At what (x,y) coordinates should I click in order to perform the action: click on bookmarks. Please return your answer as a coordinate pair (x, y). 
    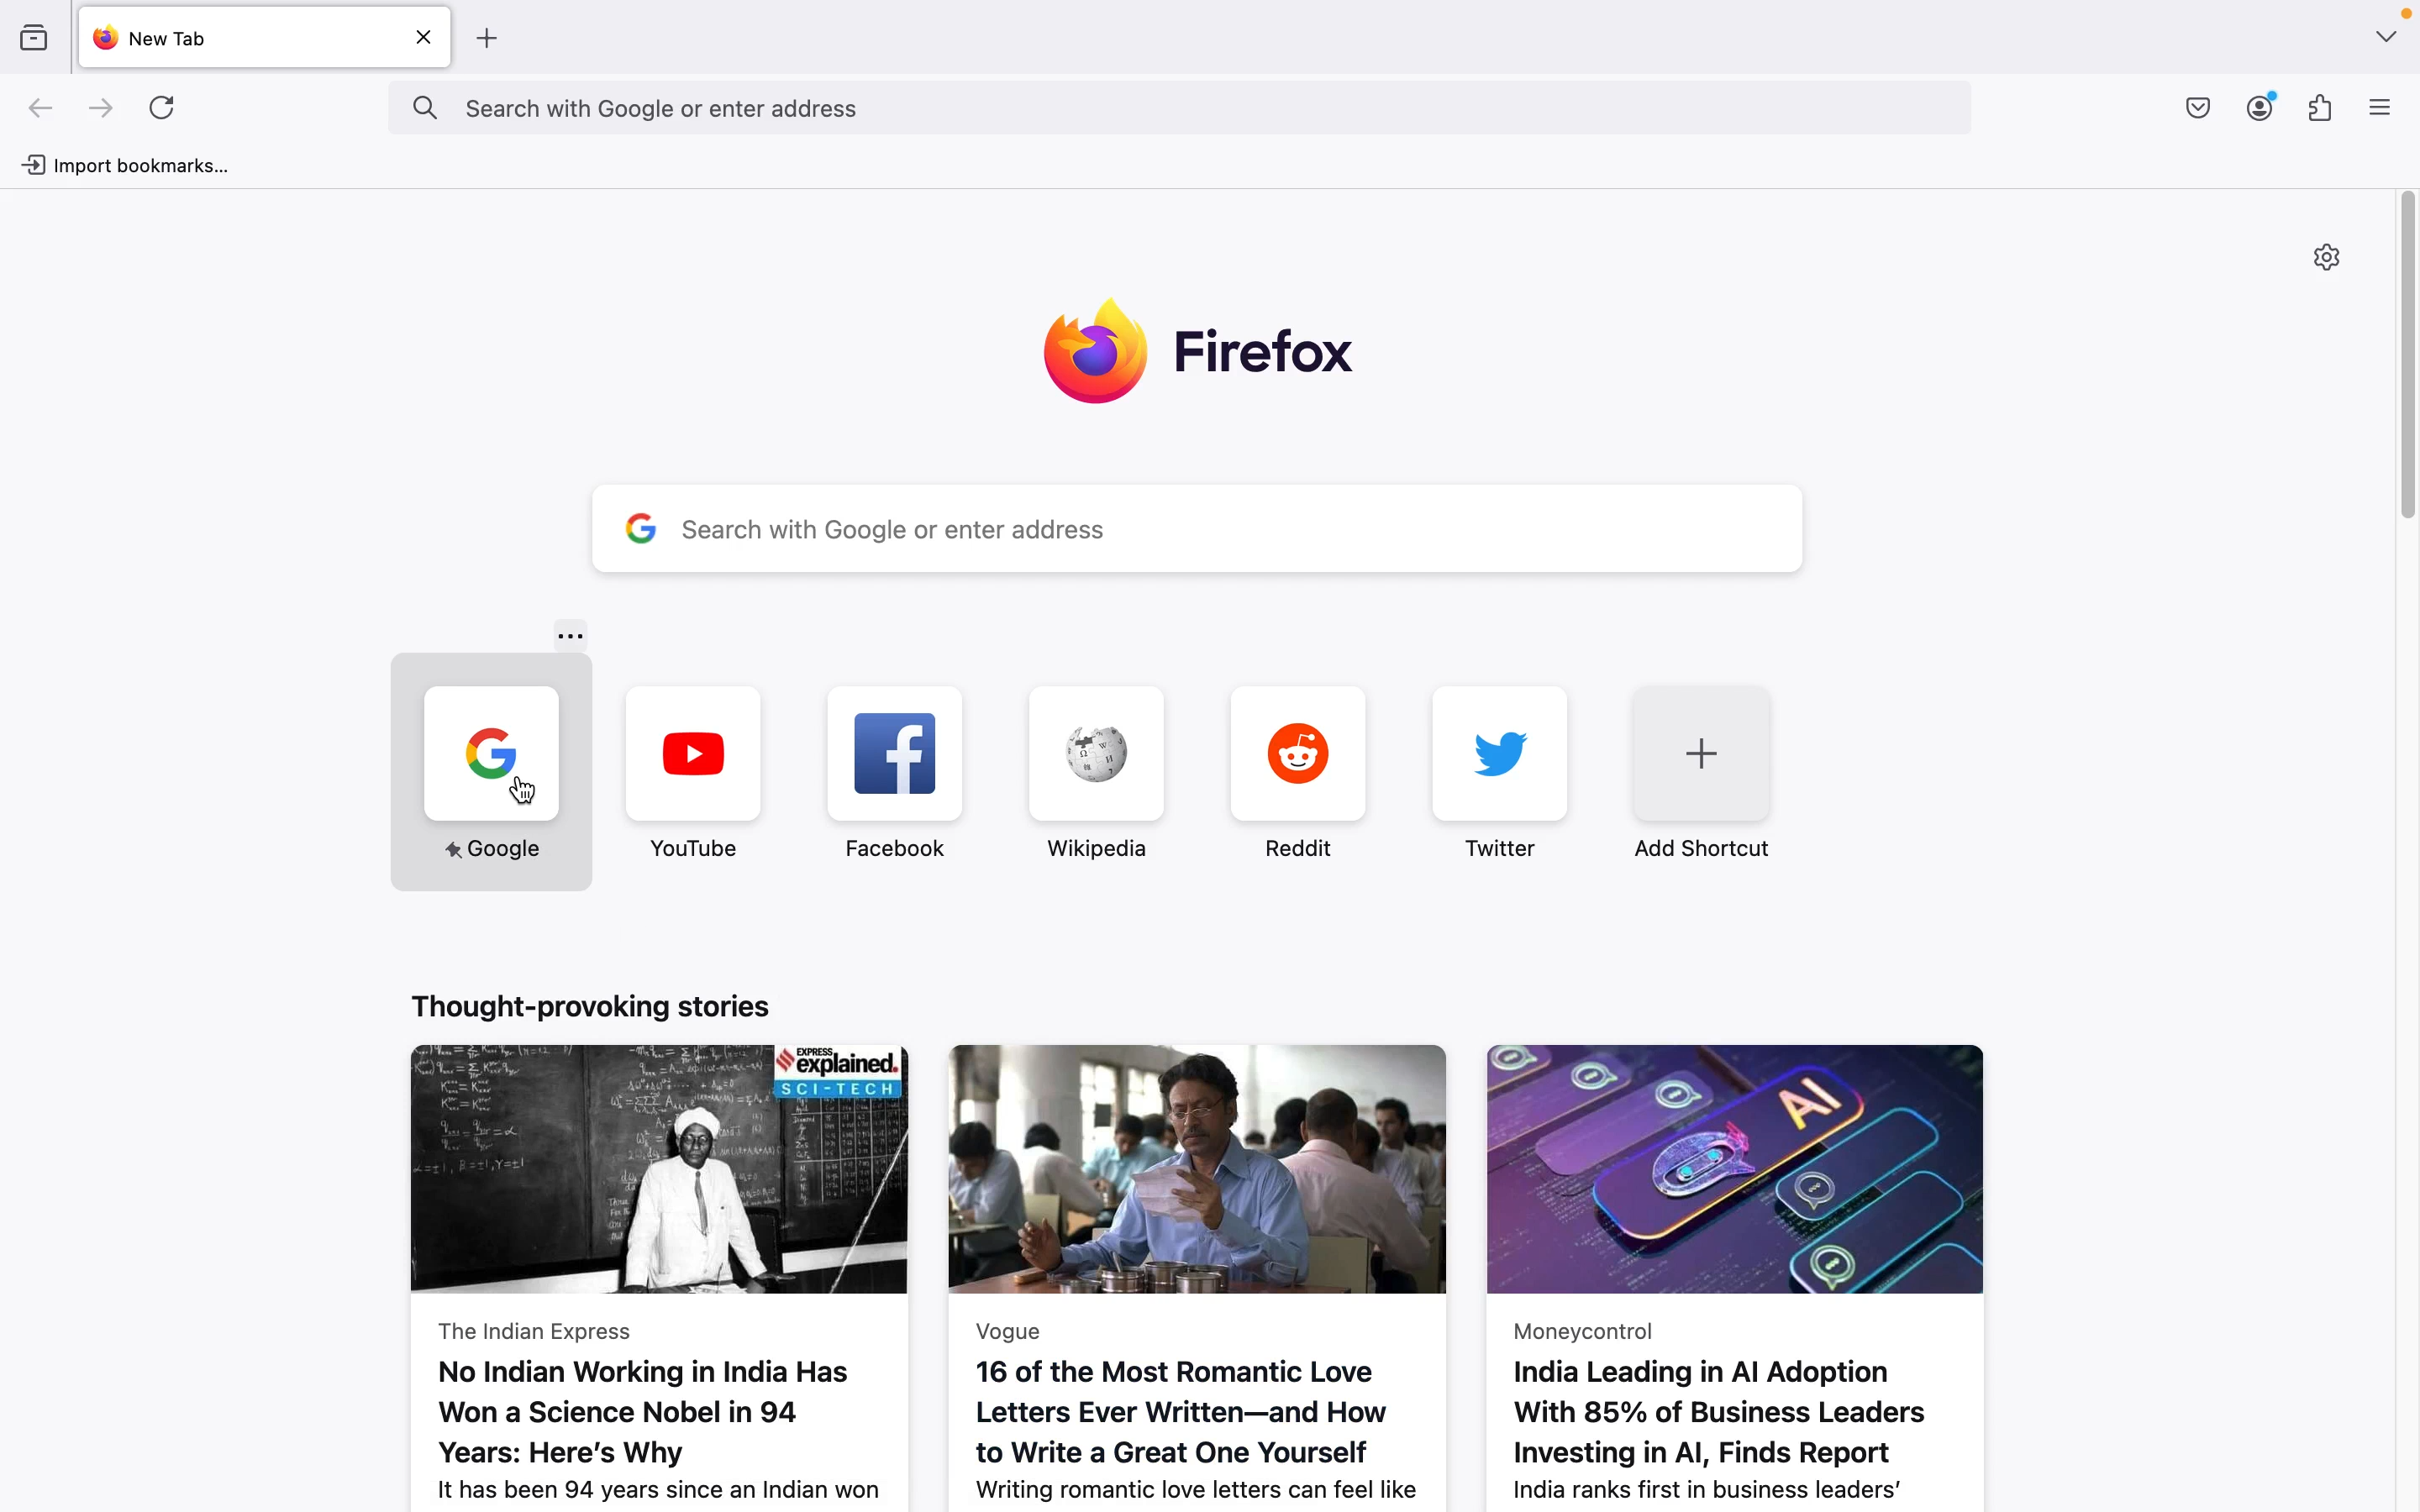
    Looking at the image, I should click on (39, 37).